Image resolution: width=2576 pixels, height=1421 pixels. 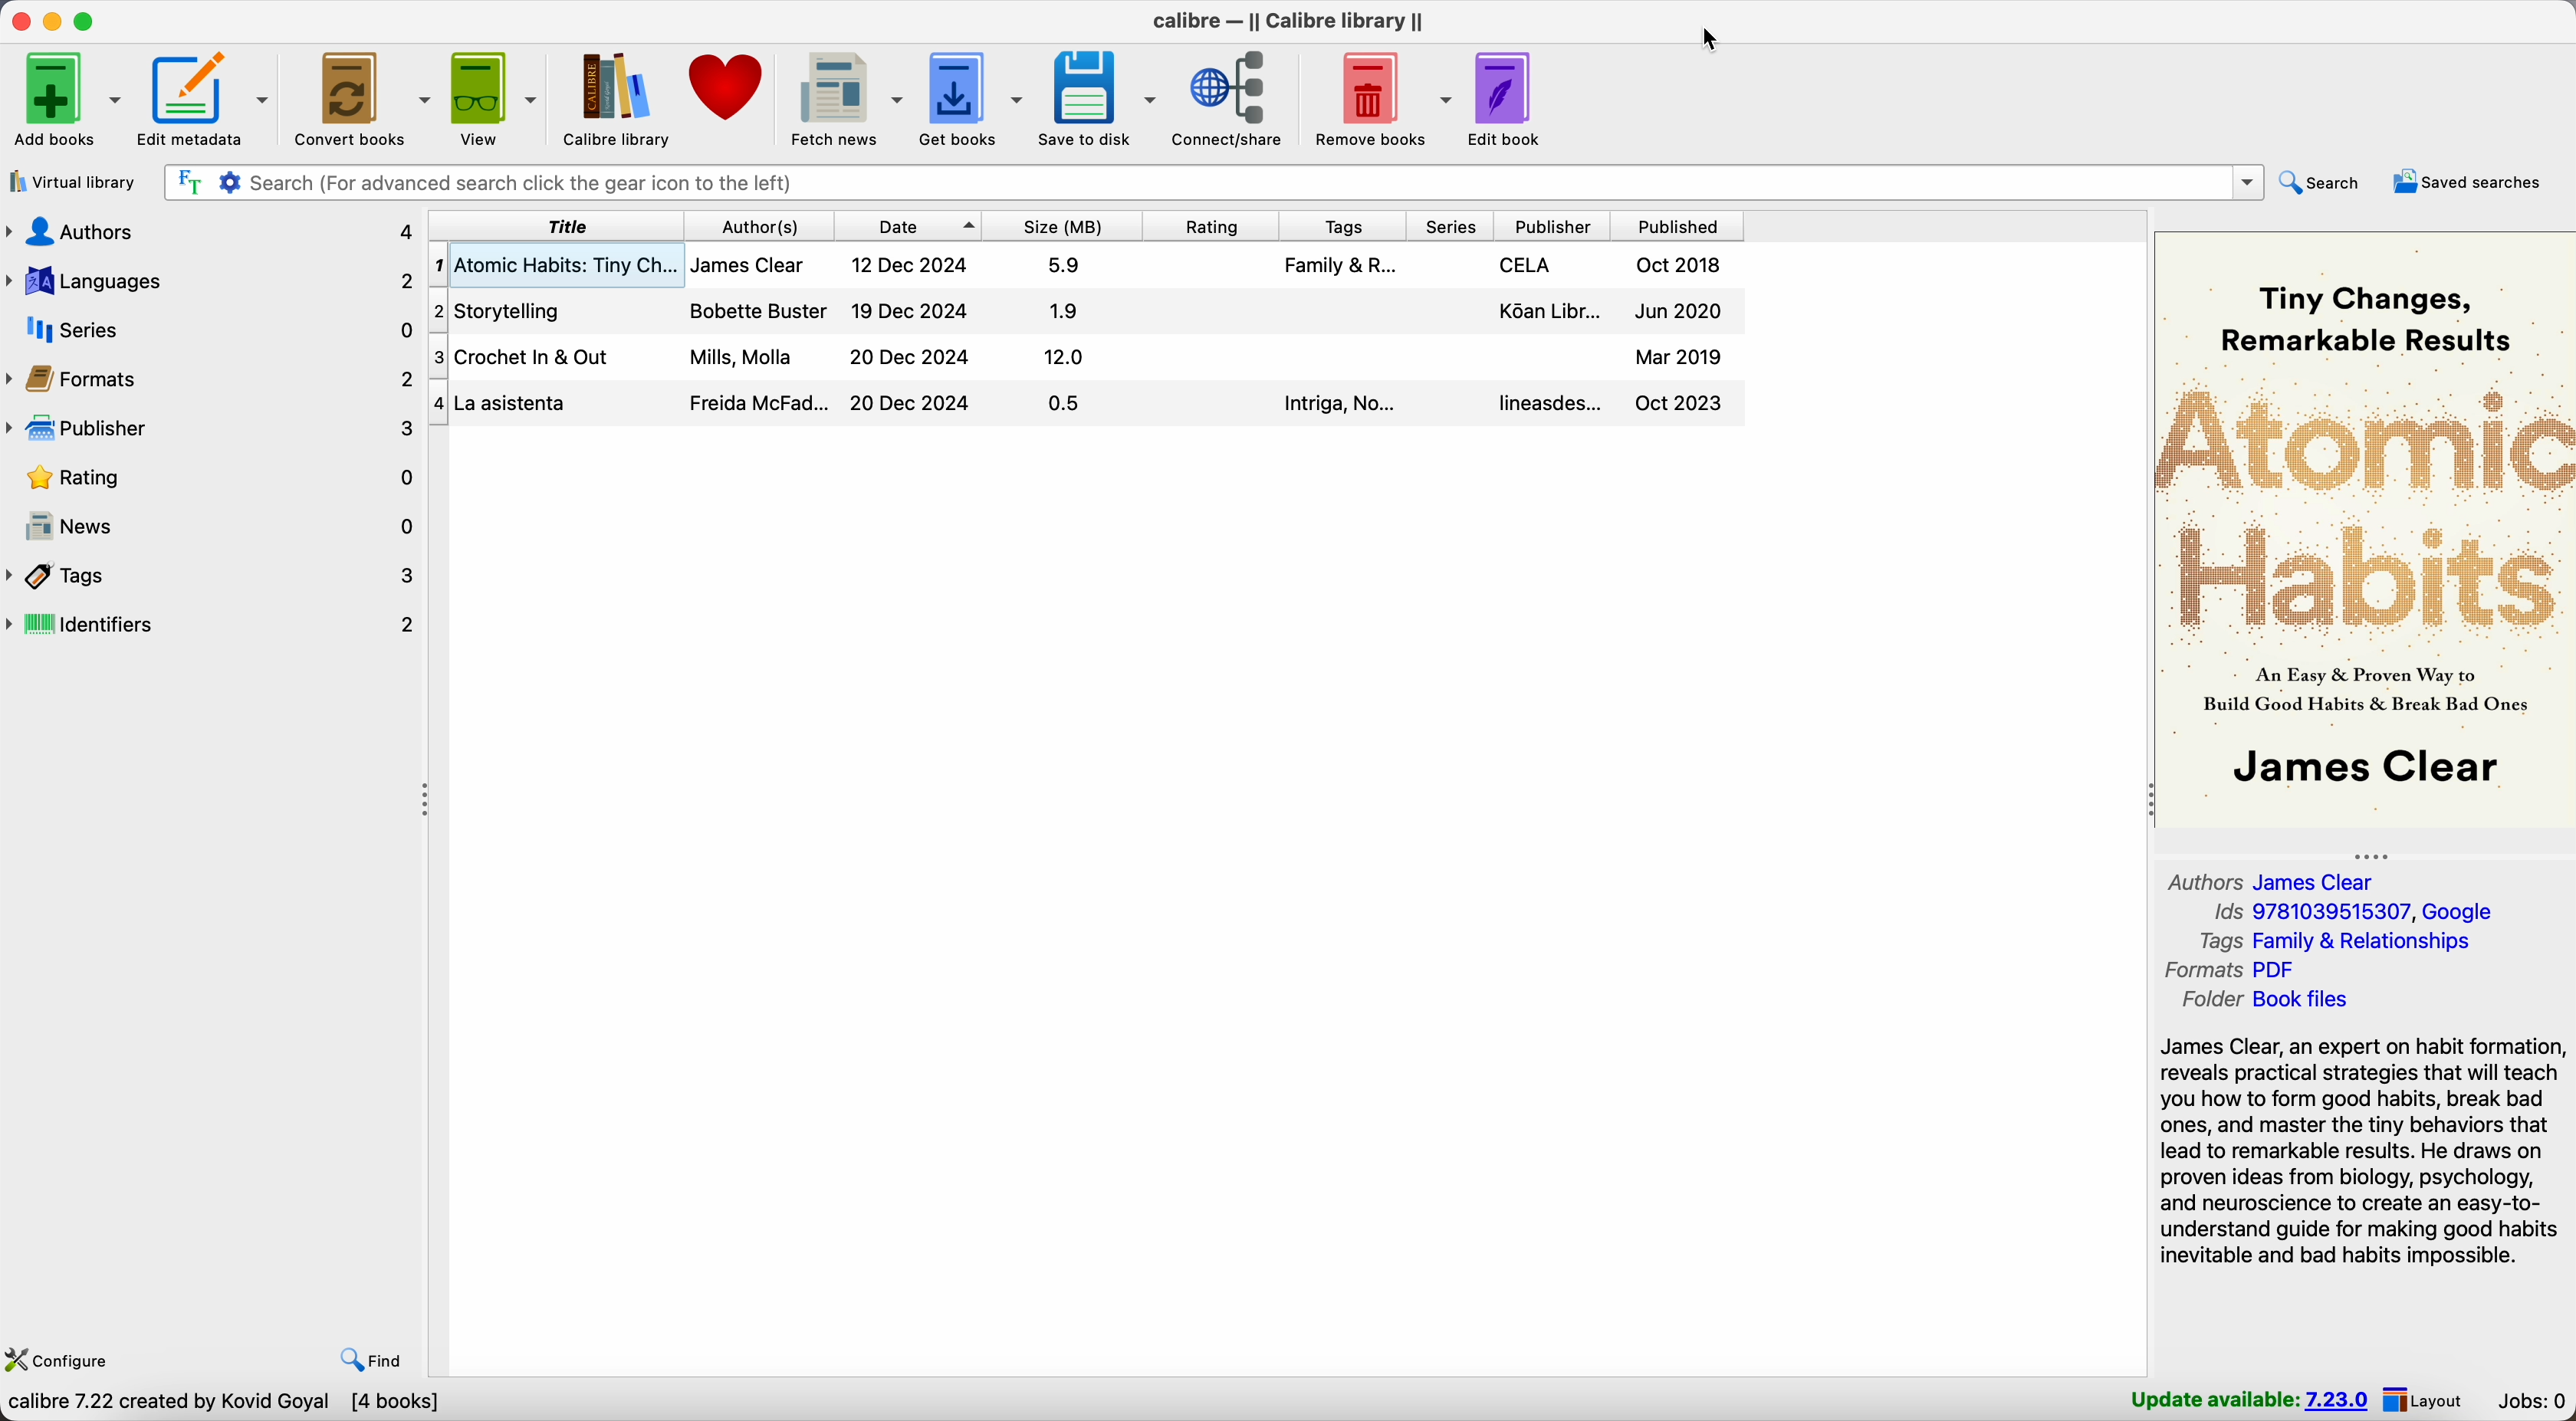 What do you see at coordinates (758, 226) in the screenshot?
I see `author(s)` at bounding box center [758, 226].